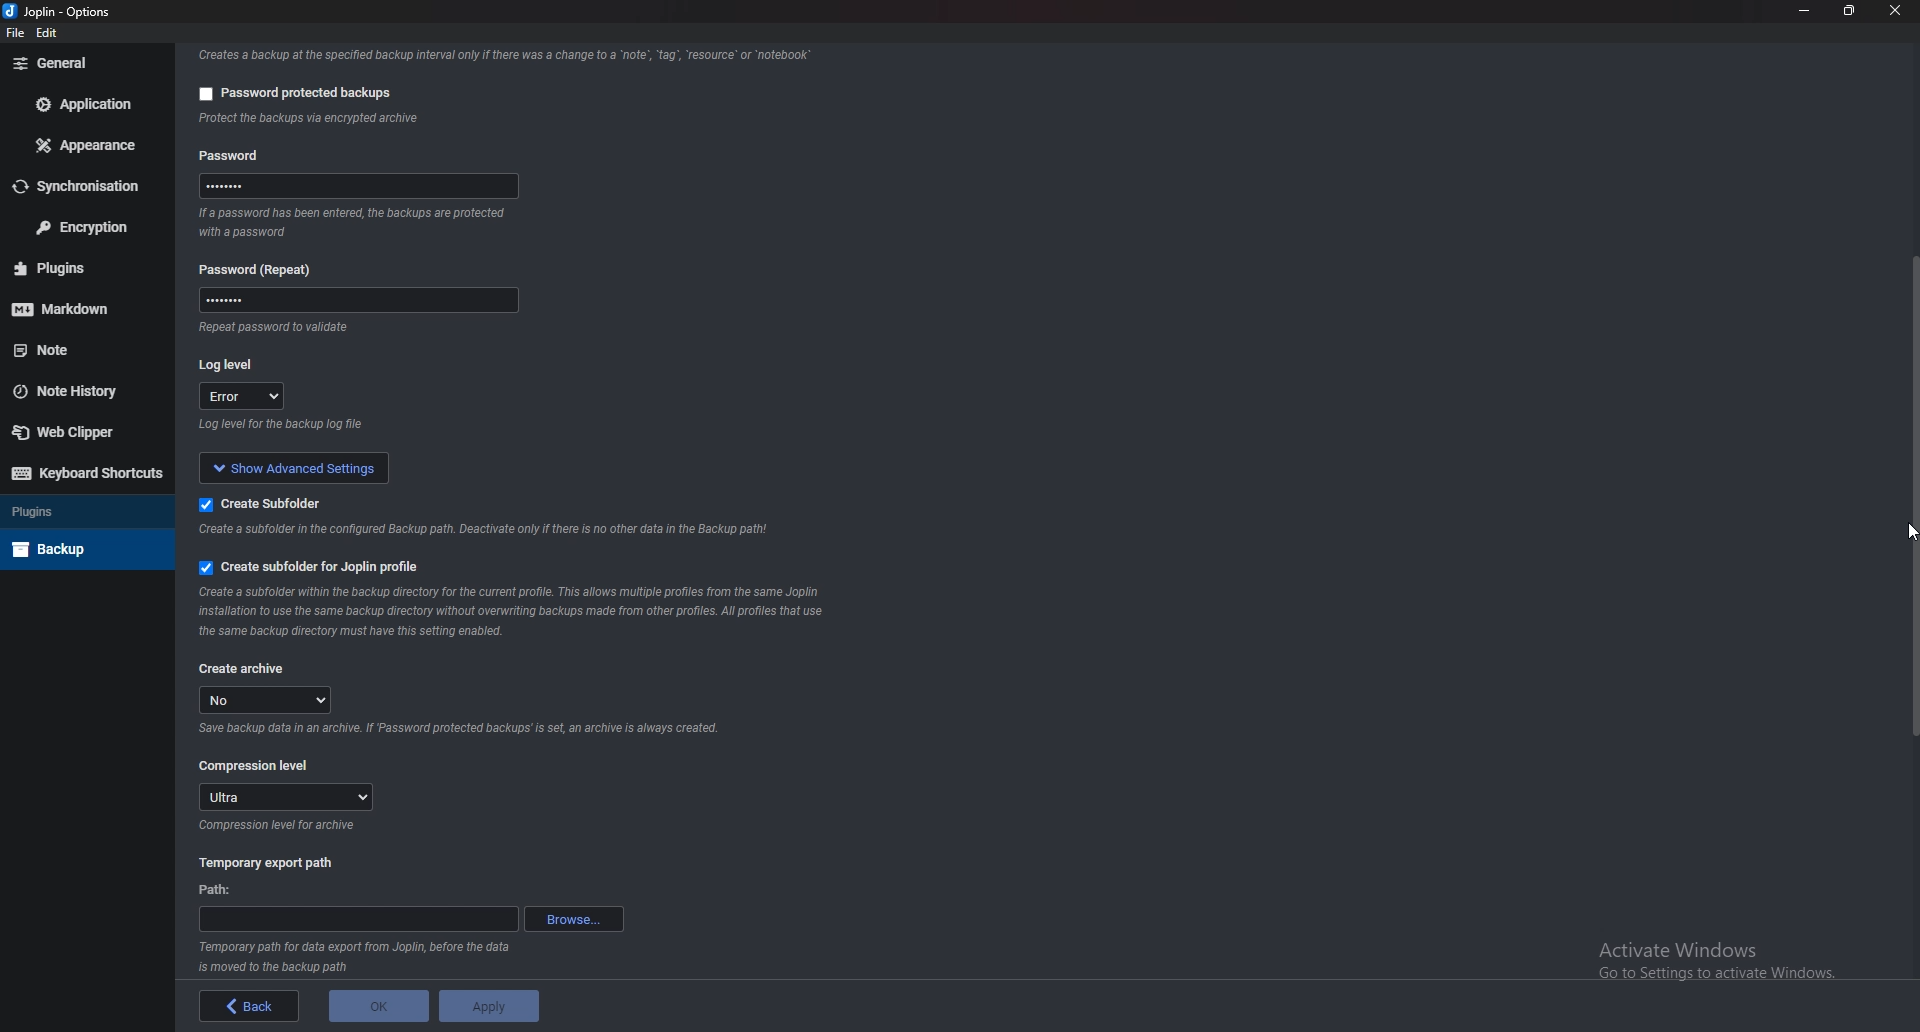  What do you see at coordinates (35, 13) in the screenshot?
I see `joplin` at bounding box center [35, 13].